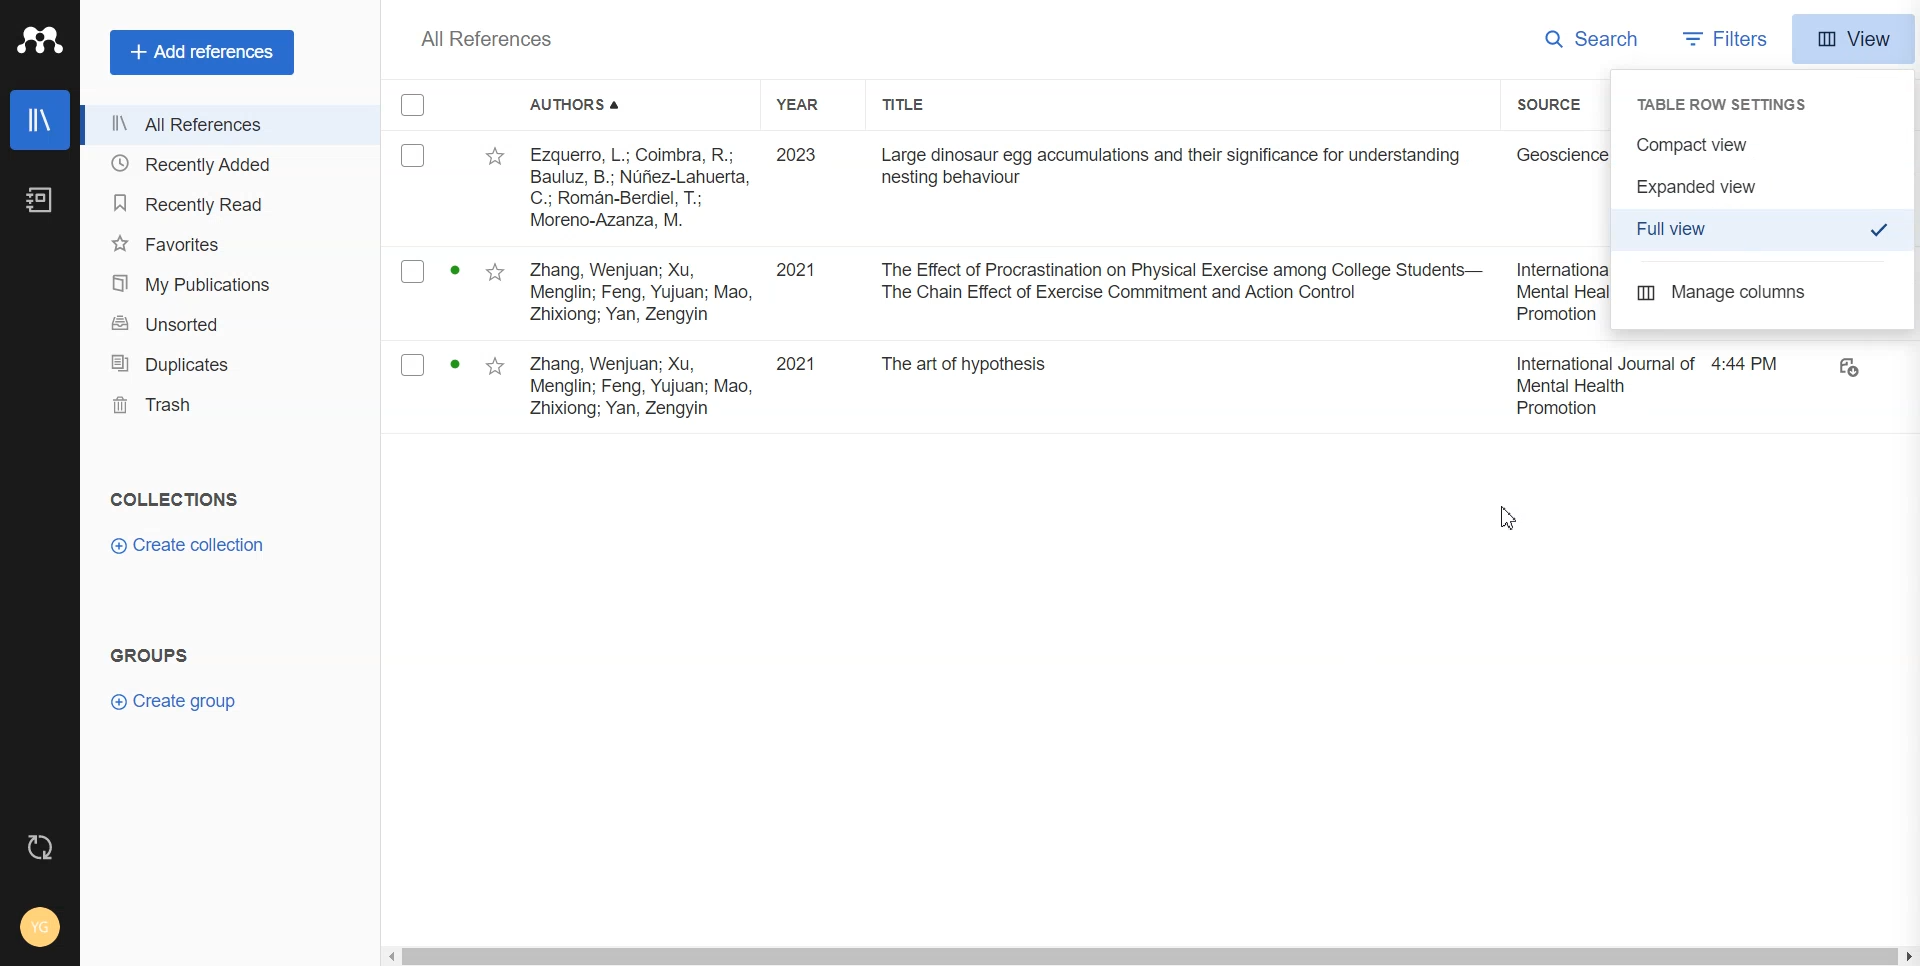 This screenshot has height=966, width=1920. I want to click on Starred, so click(497, 157).